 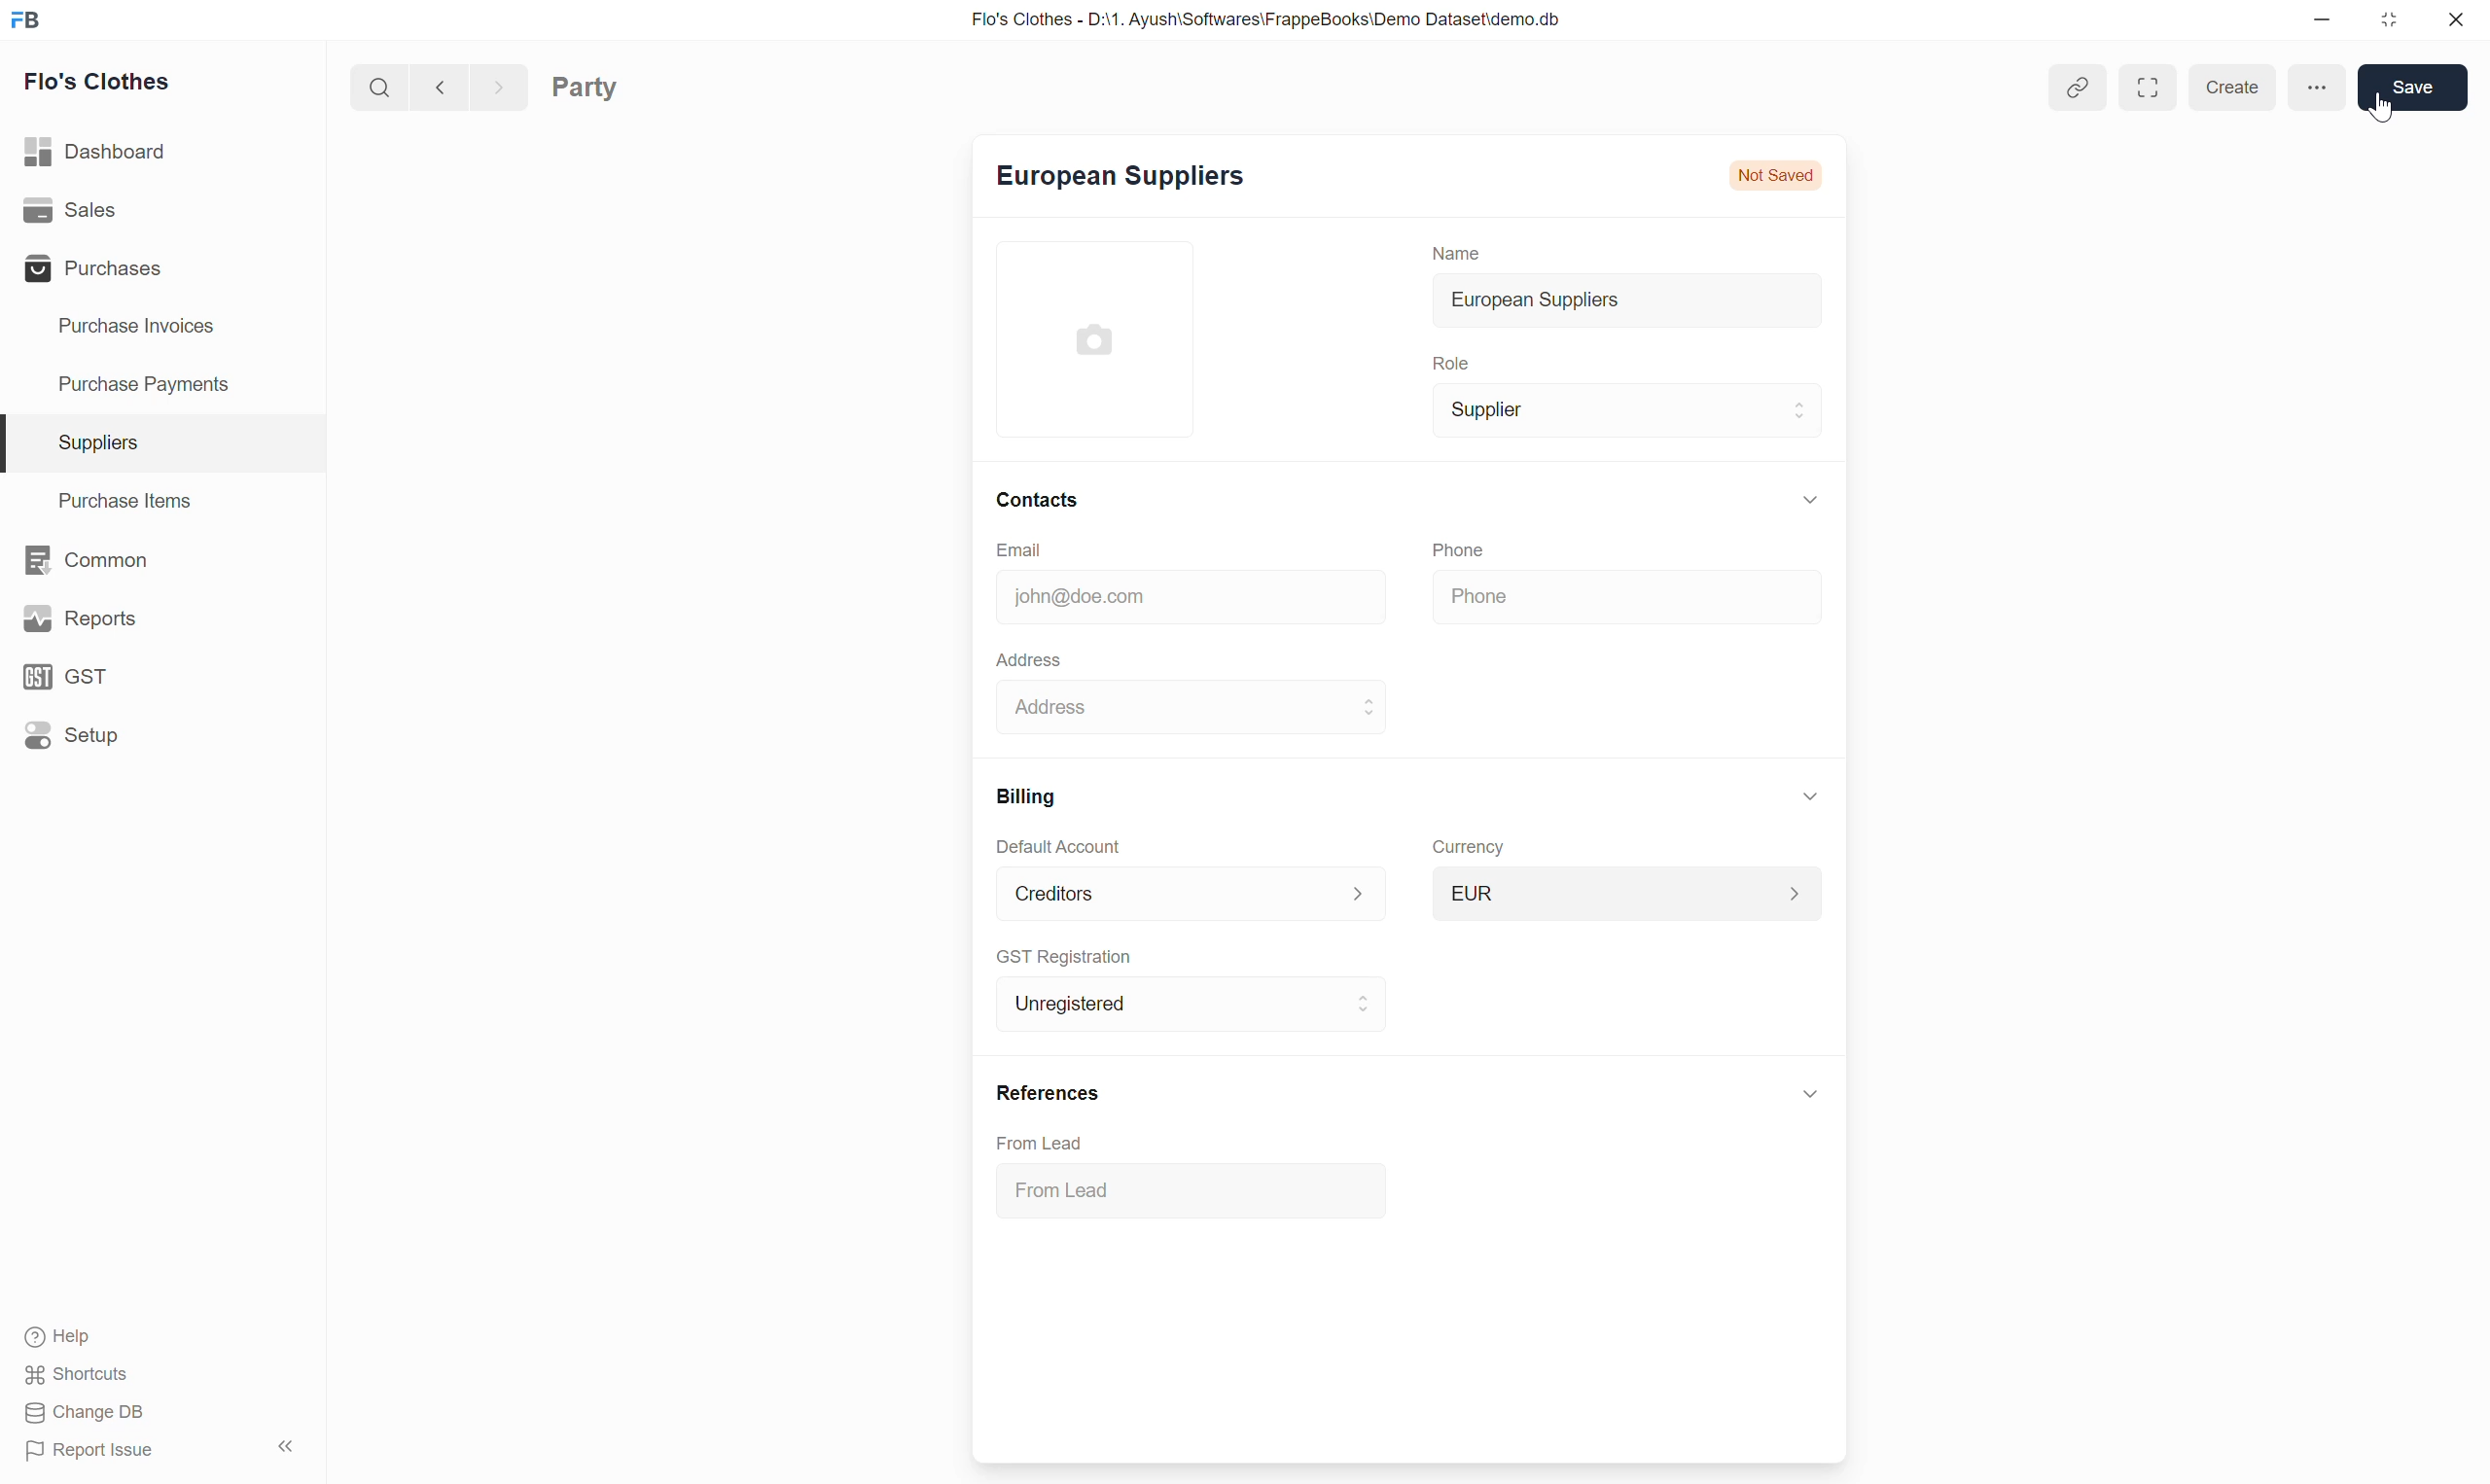 What do you see at coordinates (2384, 108) in the screenshot?
I see `cursor` at bounding box center [2384, 108].